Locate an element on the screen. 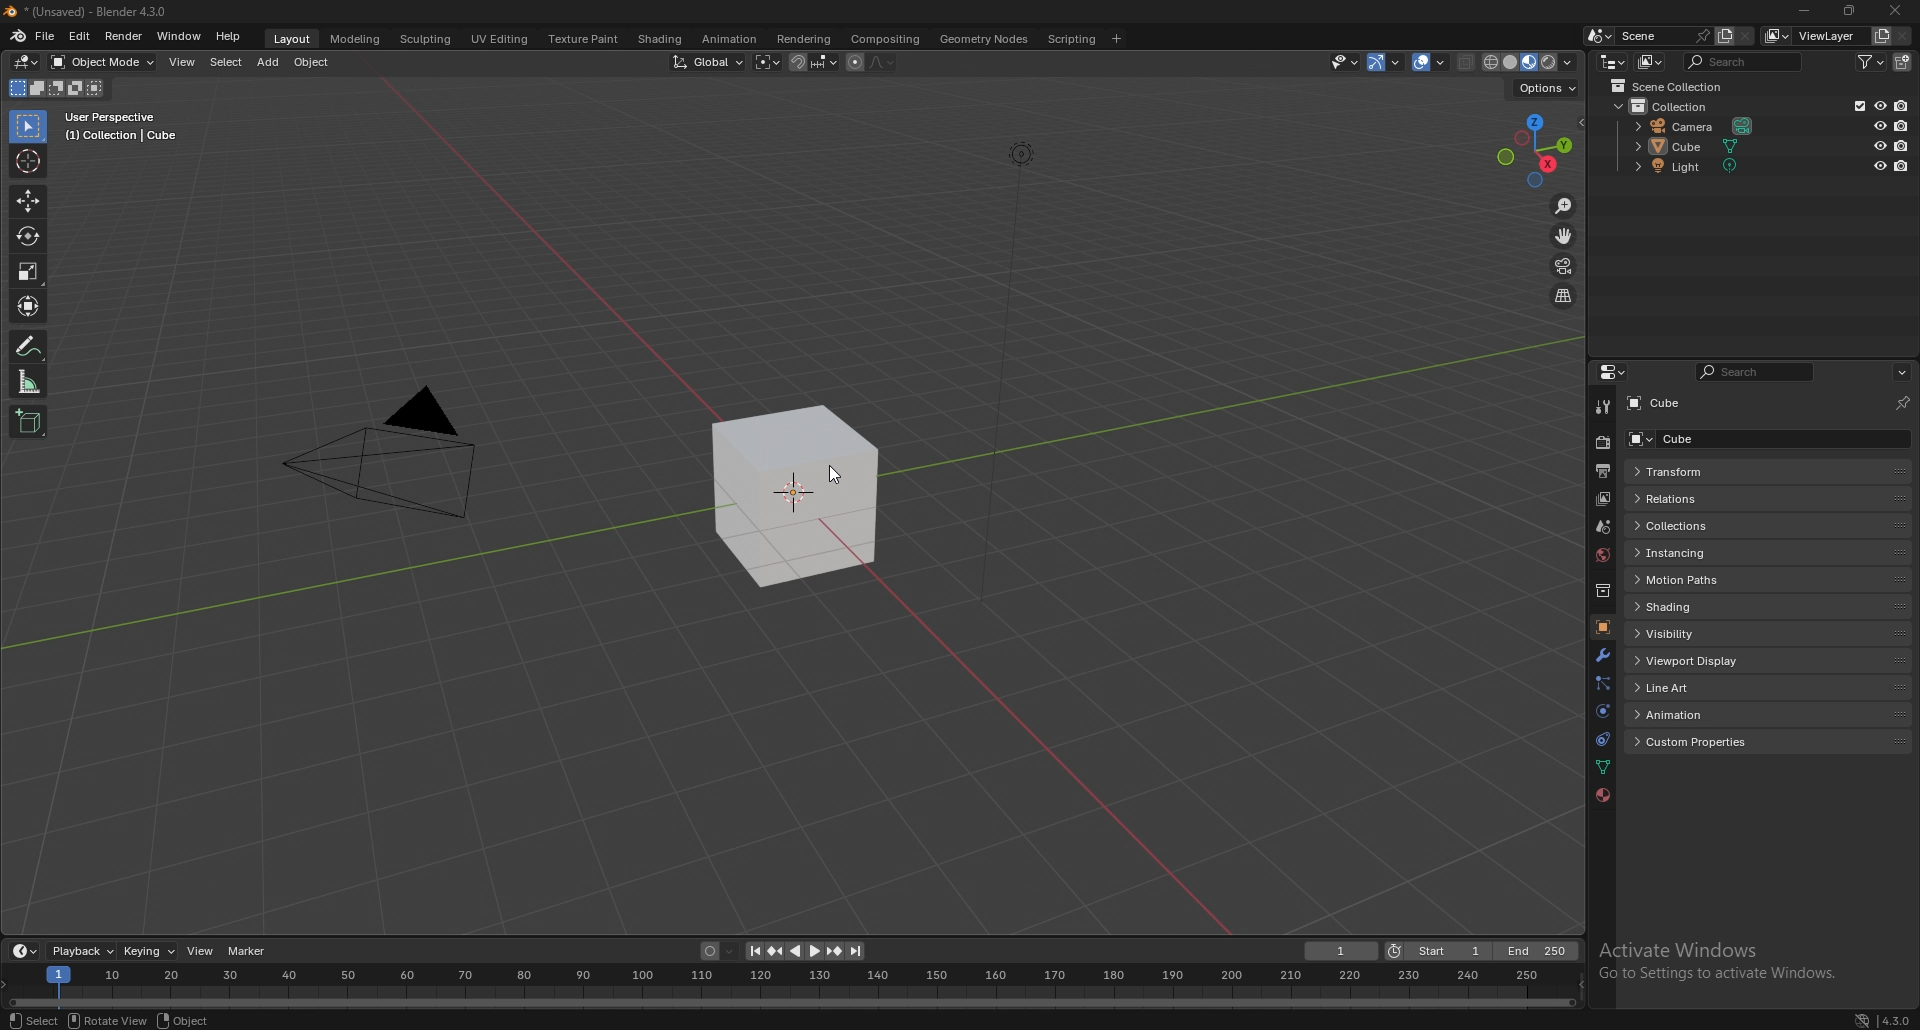 The width and height of the screenshot is (1920, 1030). view layer is located at coordinates (1602, 498).